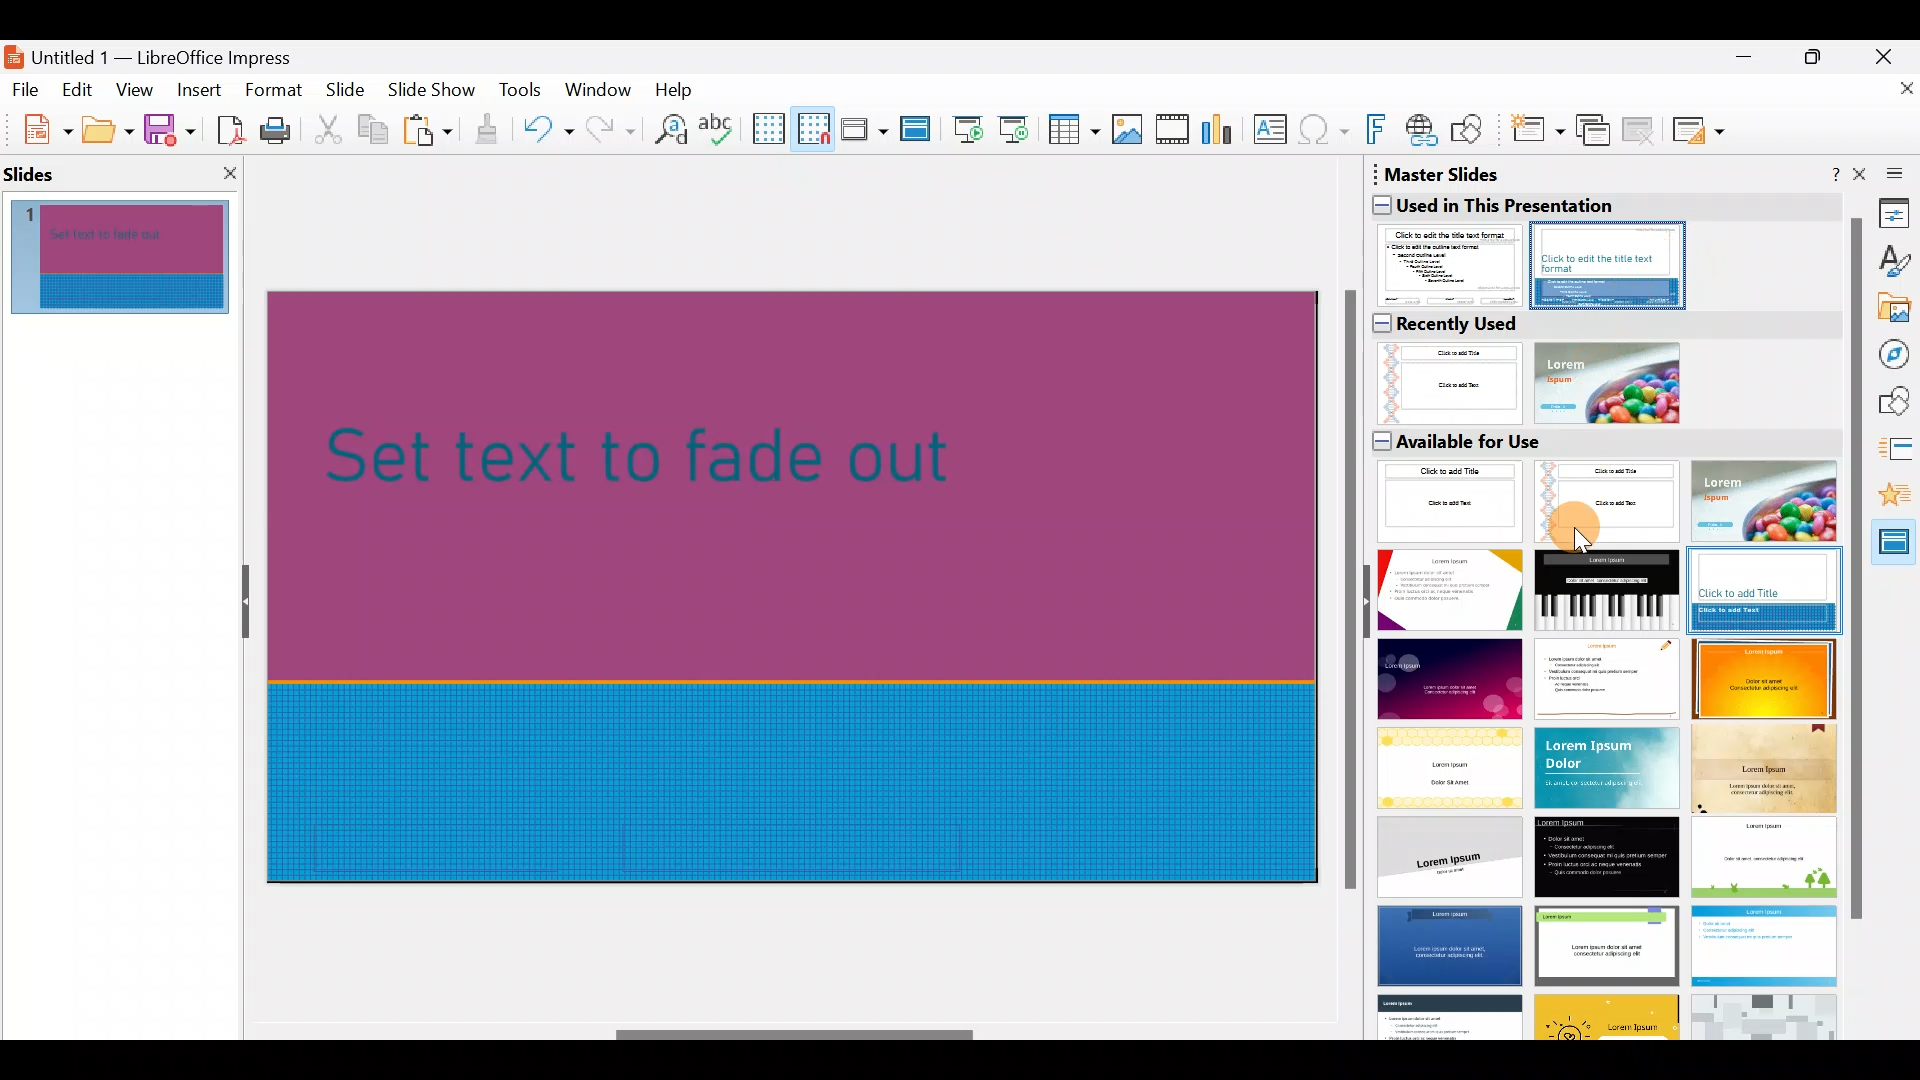  Describe the element at coordinates (1896, 264) in the screenshot. I see `Styles` at that location.